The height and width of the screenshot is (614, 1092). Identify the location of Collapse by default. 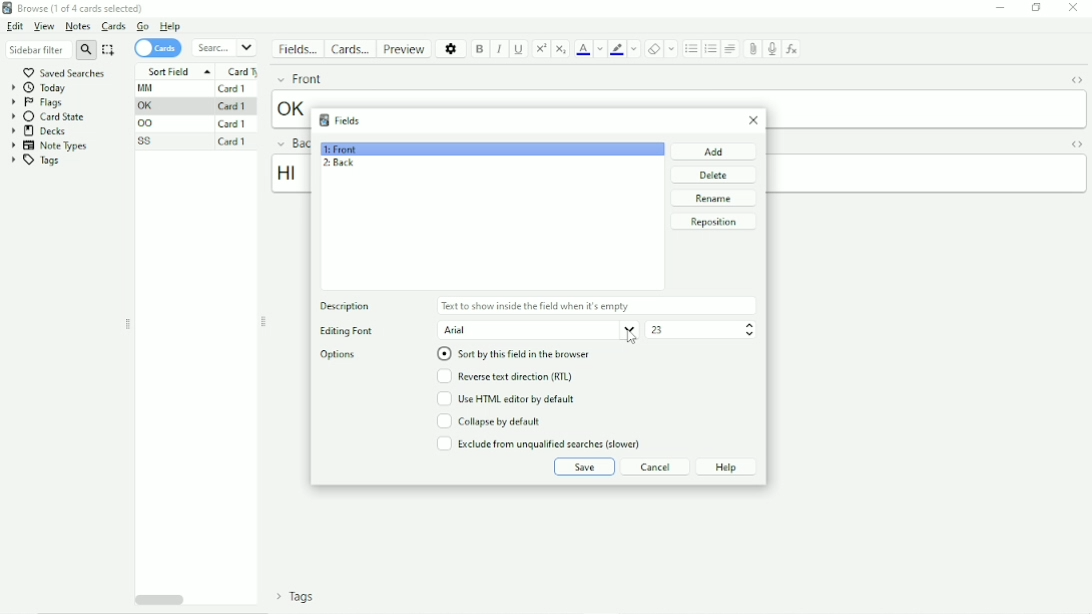
(489, 422).